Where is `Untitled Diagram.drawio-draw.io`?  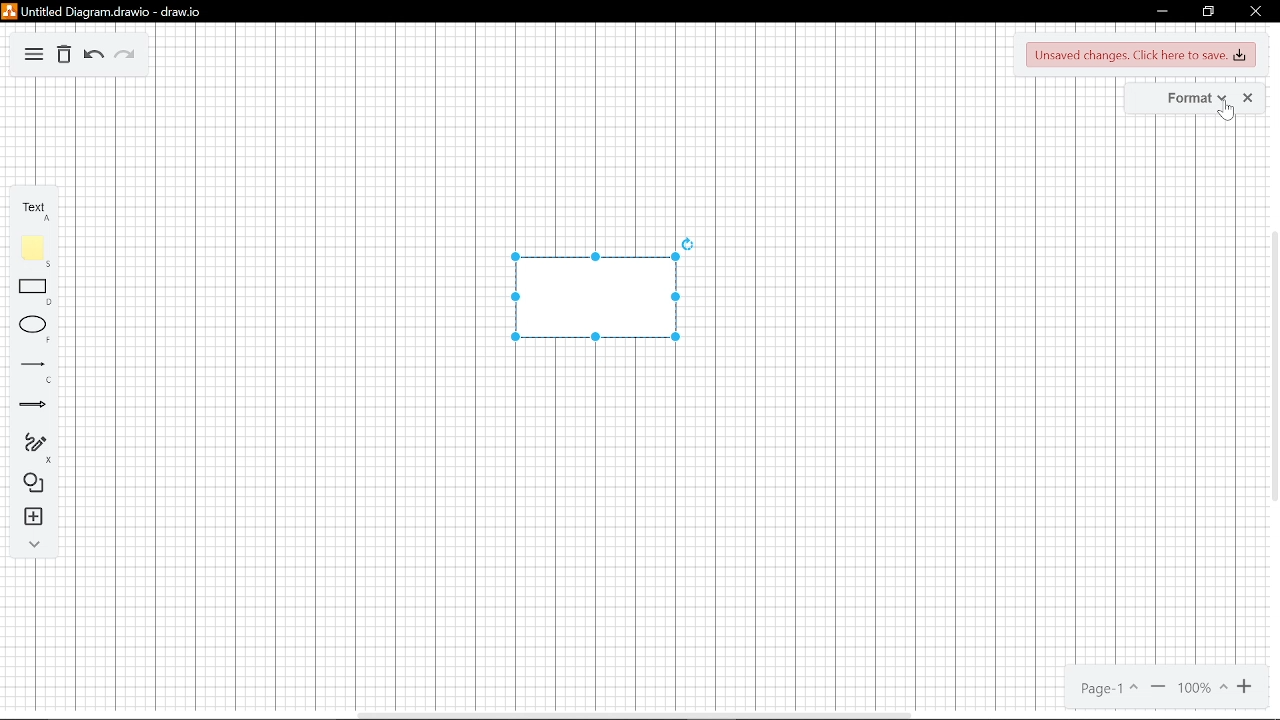
Untitled Diagram.drawio-draw.io is located at coordinates (108, 14).